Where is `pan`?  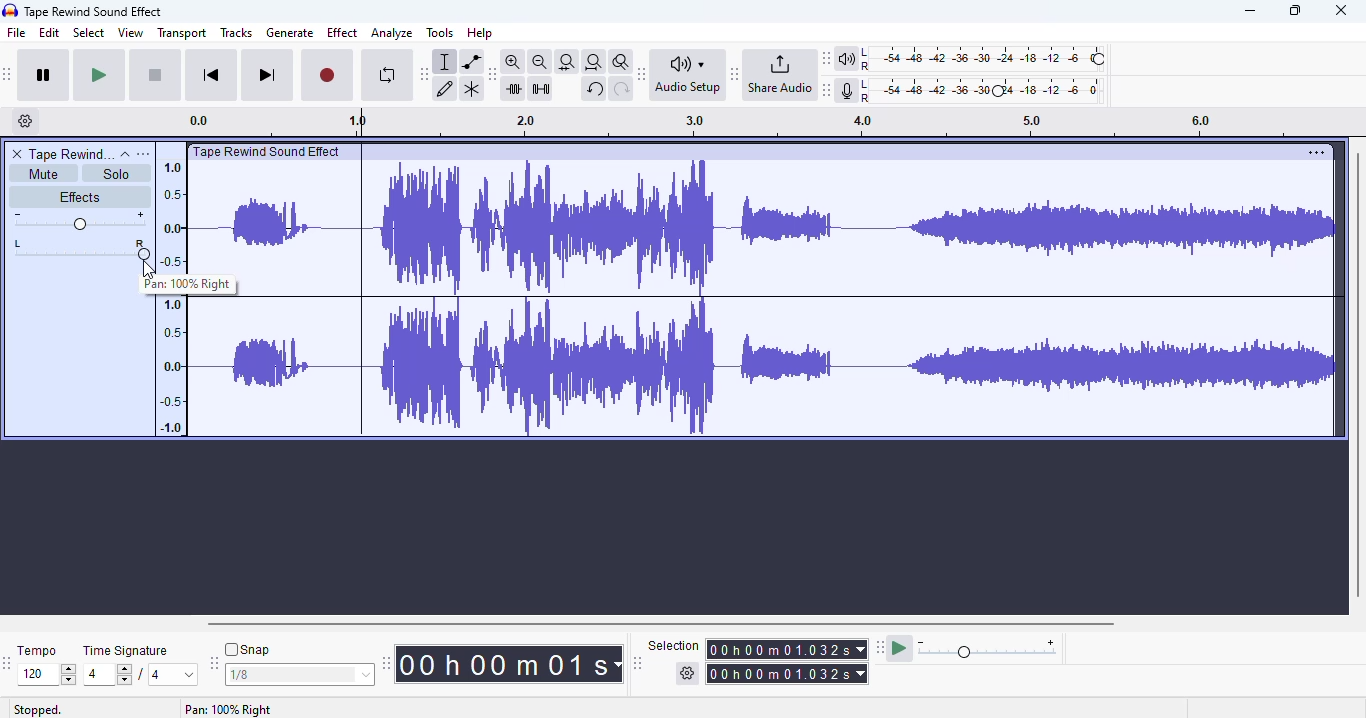 pan is located at coordinates (95, 249).